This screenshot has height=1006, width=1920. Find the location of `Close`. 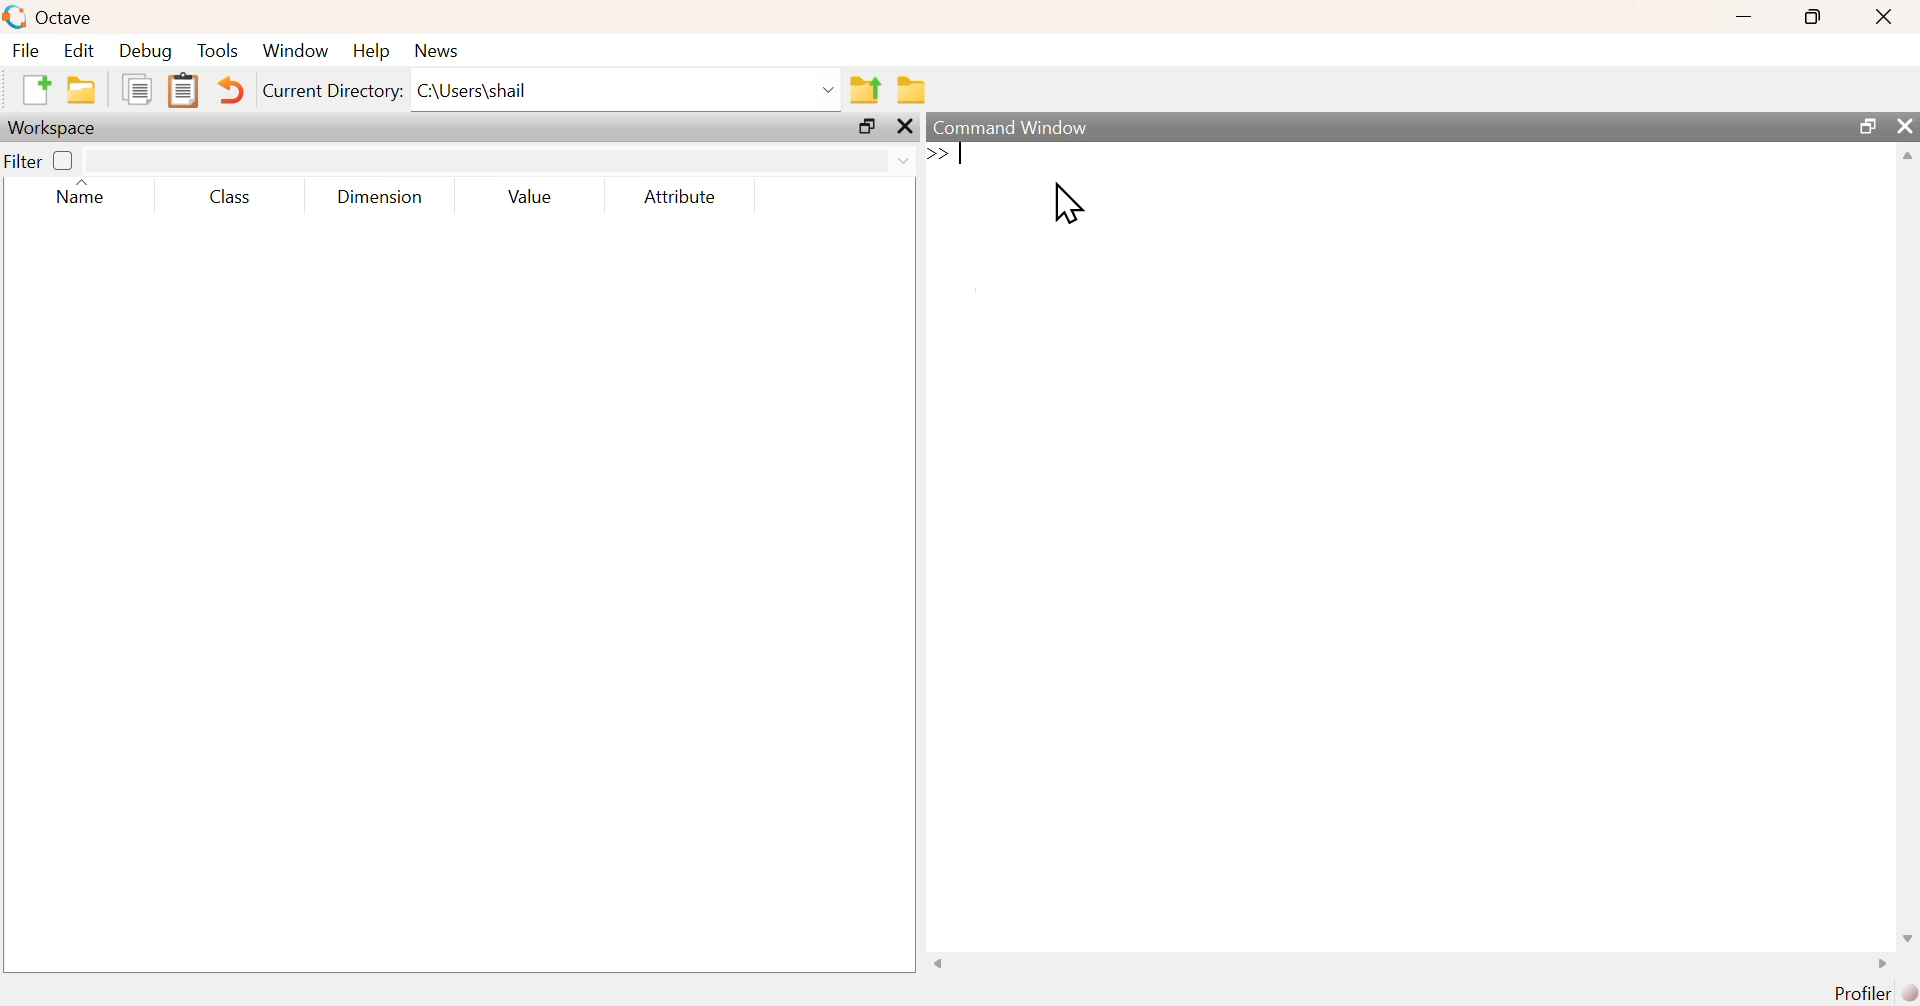

Close is located at coordinates (1882, 17).